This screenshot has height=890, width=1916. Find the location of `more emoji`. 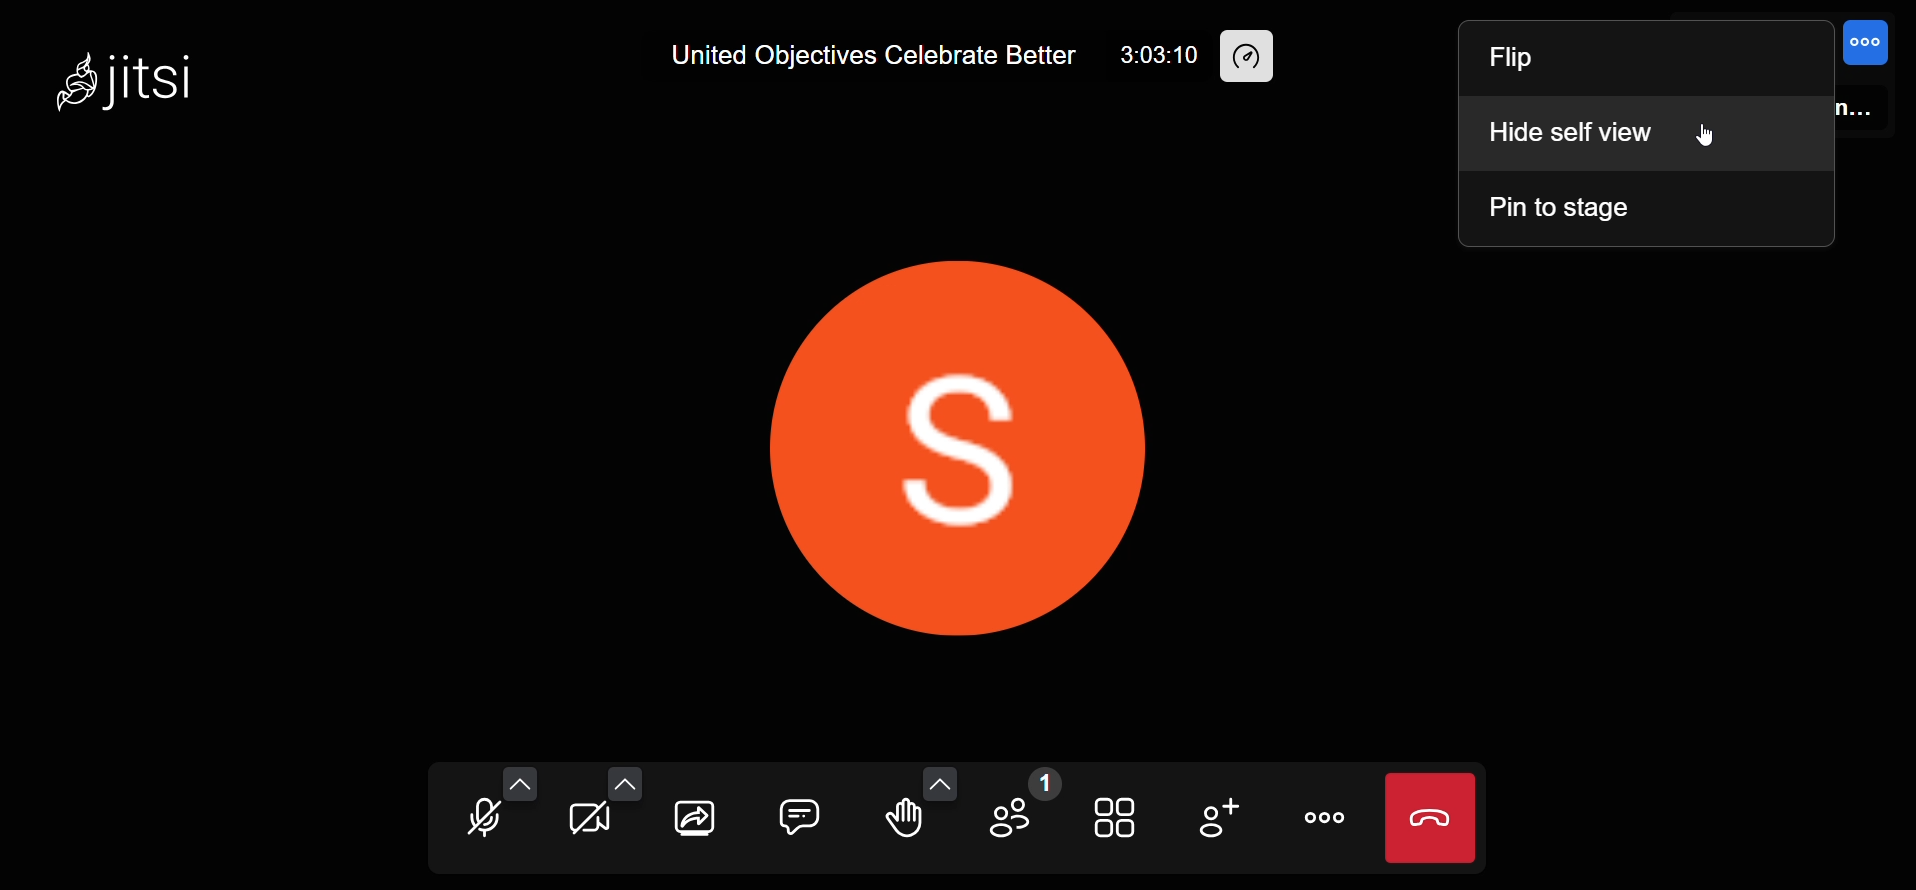

more emoji is located at coordinates (942, 782).